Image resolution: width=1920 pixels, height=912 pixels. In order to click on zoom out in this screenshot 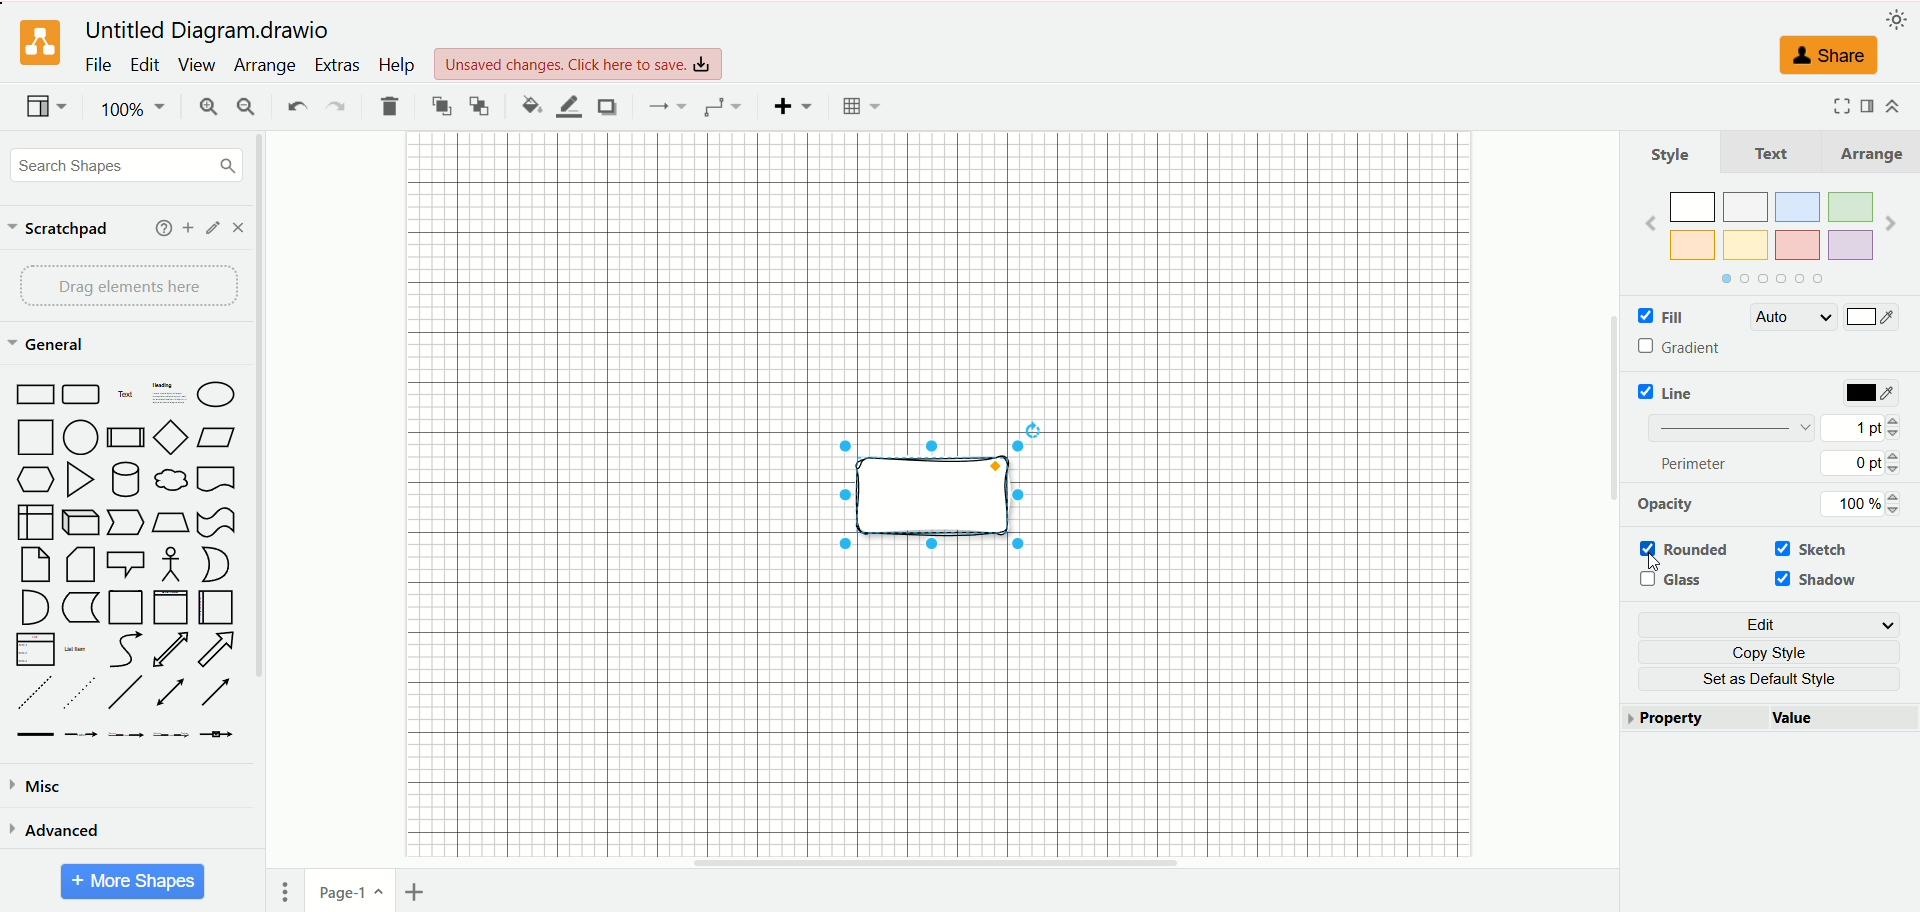, I will do `click(247, 107)`.